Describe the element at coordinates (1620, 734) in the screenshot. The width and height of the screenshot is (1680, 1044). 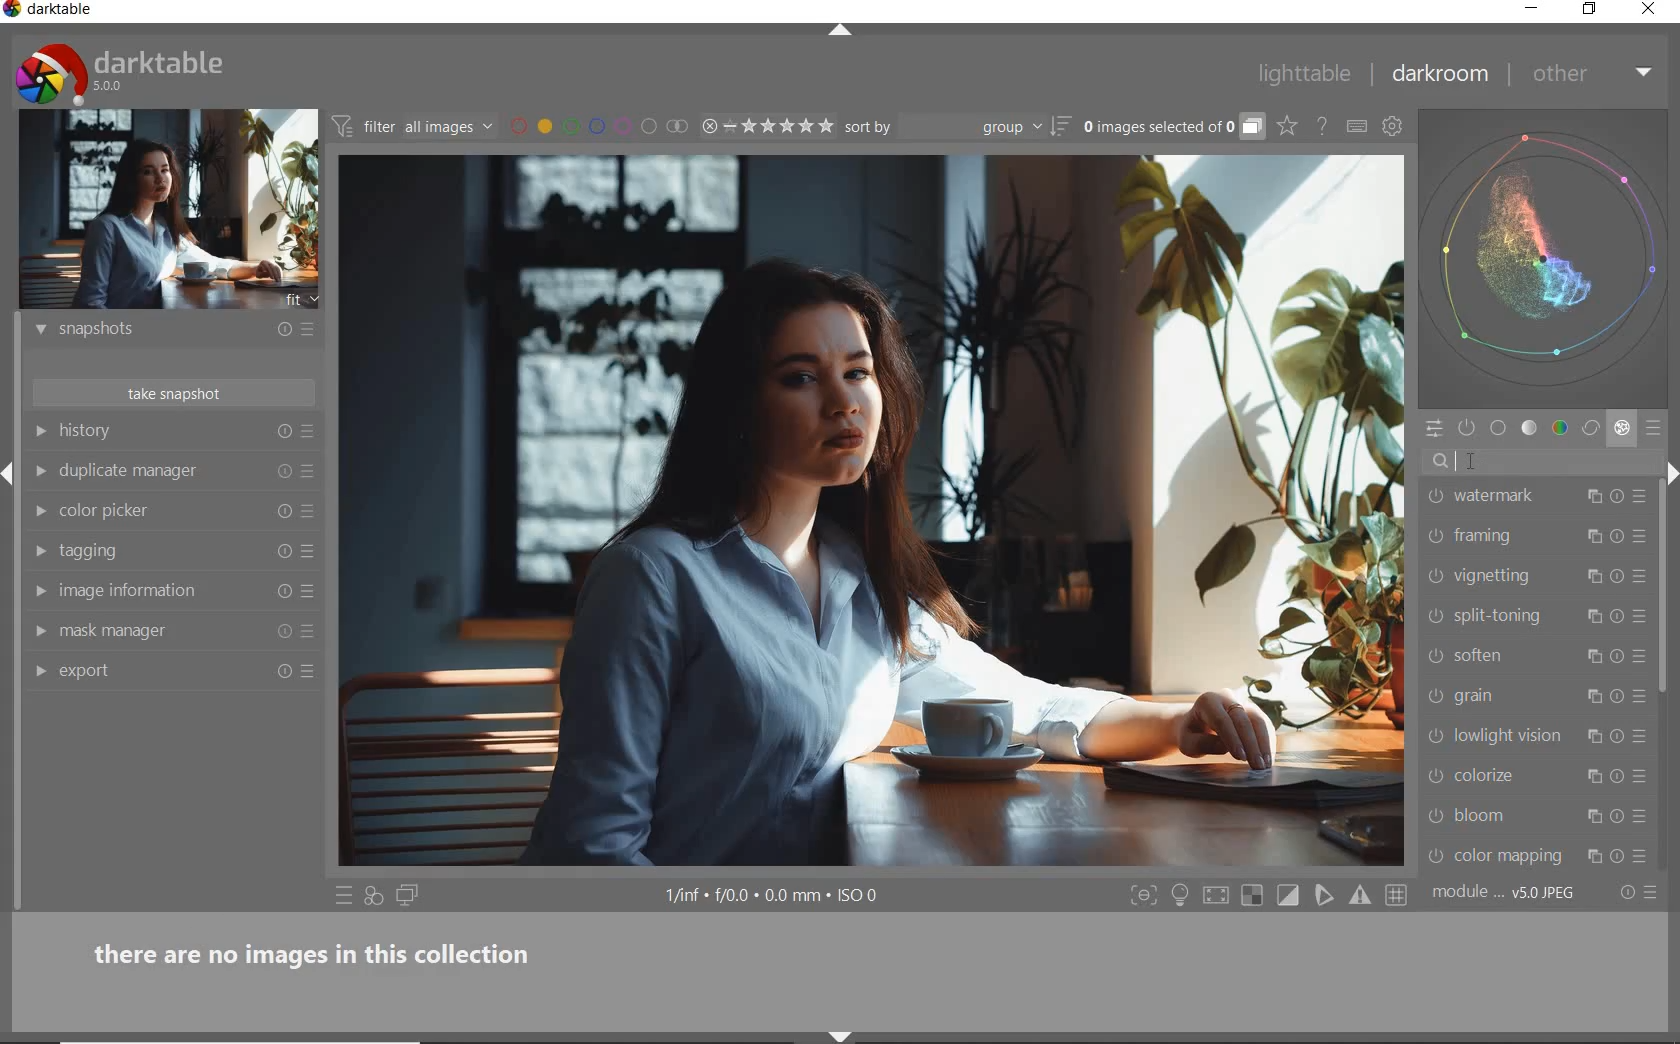
I see `reset` at that location.